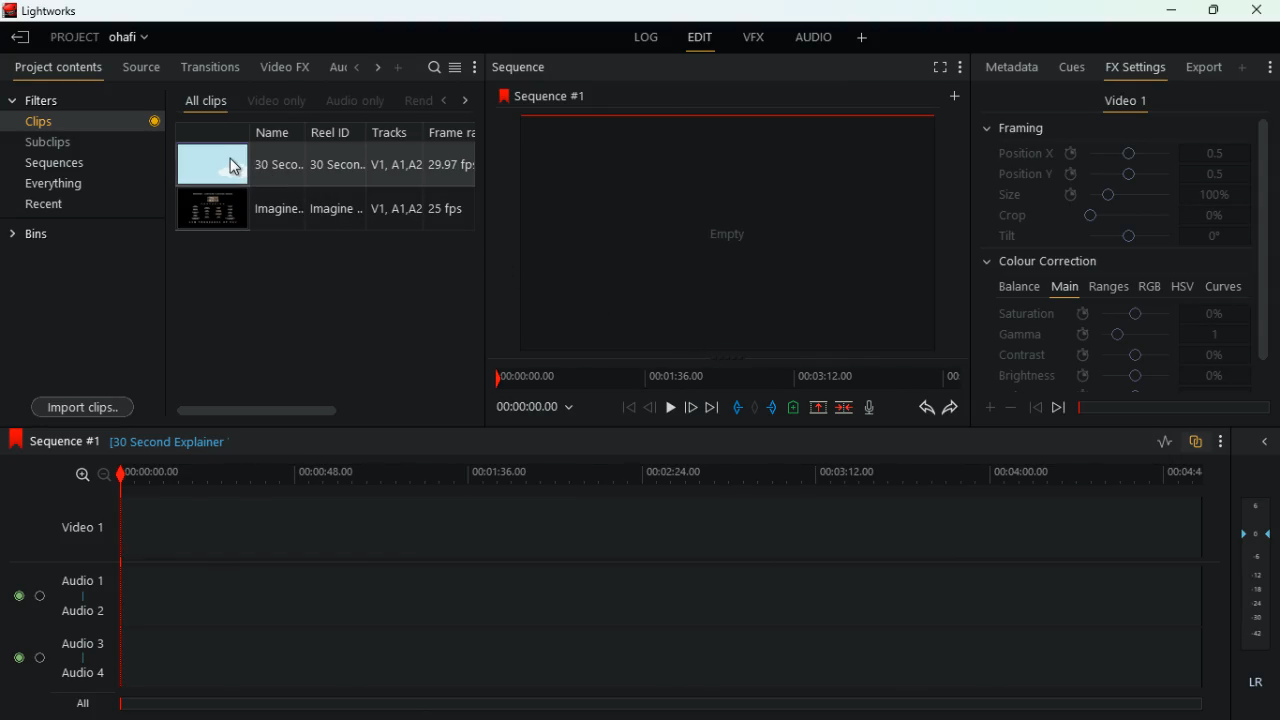 The image size is (1280, 720). I want to click on more, so click(1267, 62).